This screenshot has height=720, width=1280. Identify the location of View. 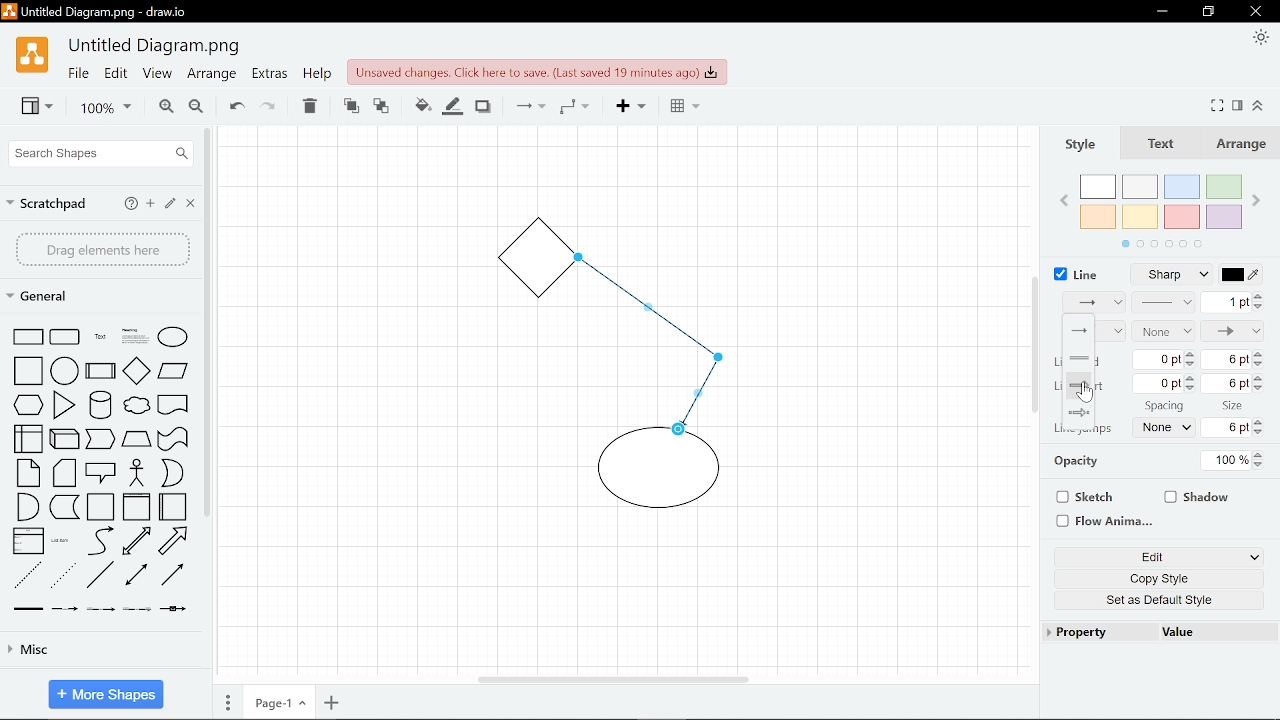
(156, 76).